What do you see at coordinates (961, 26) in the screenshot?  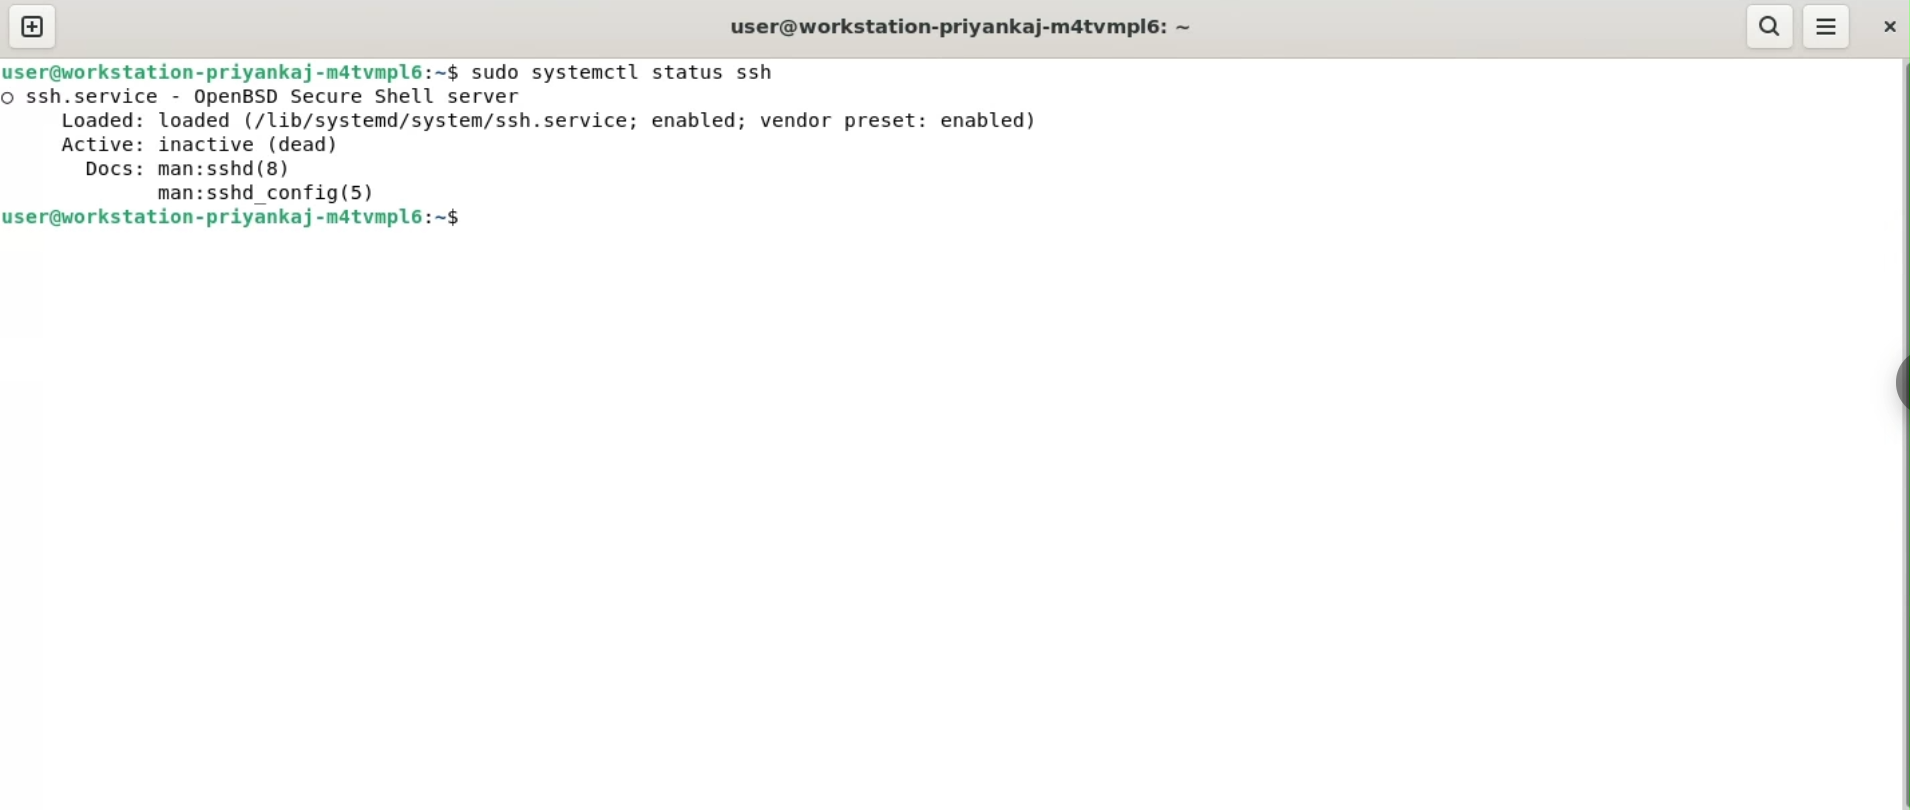 I see `user@workstation-priyankaj-m4tvmpl6:~` at bounding box center [961, 26].